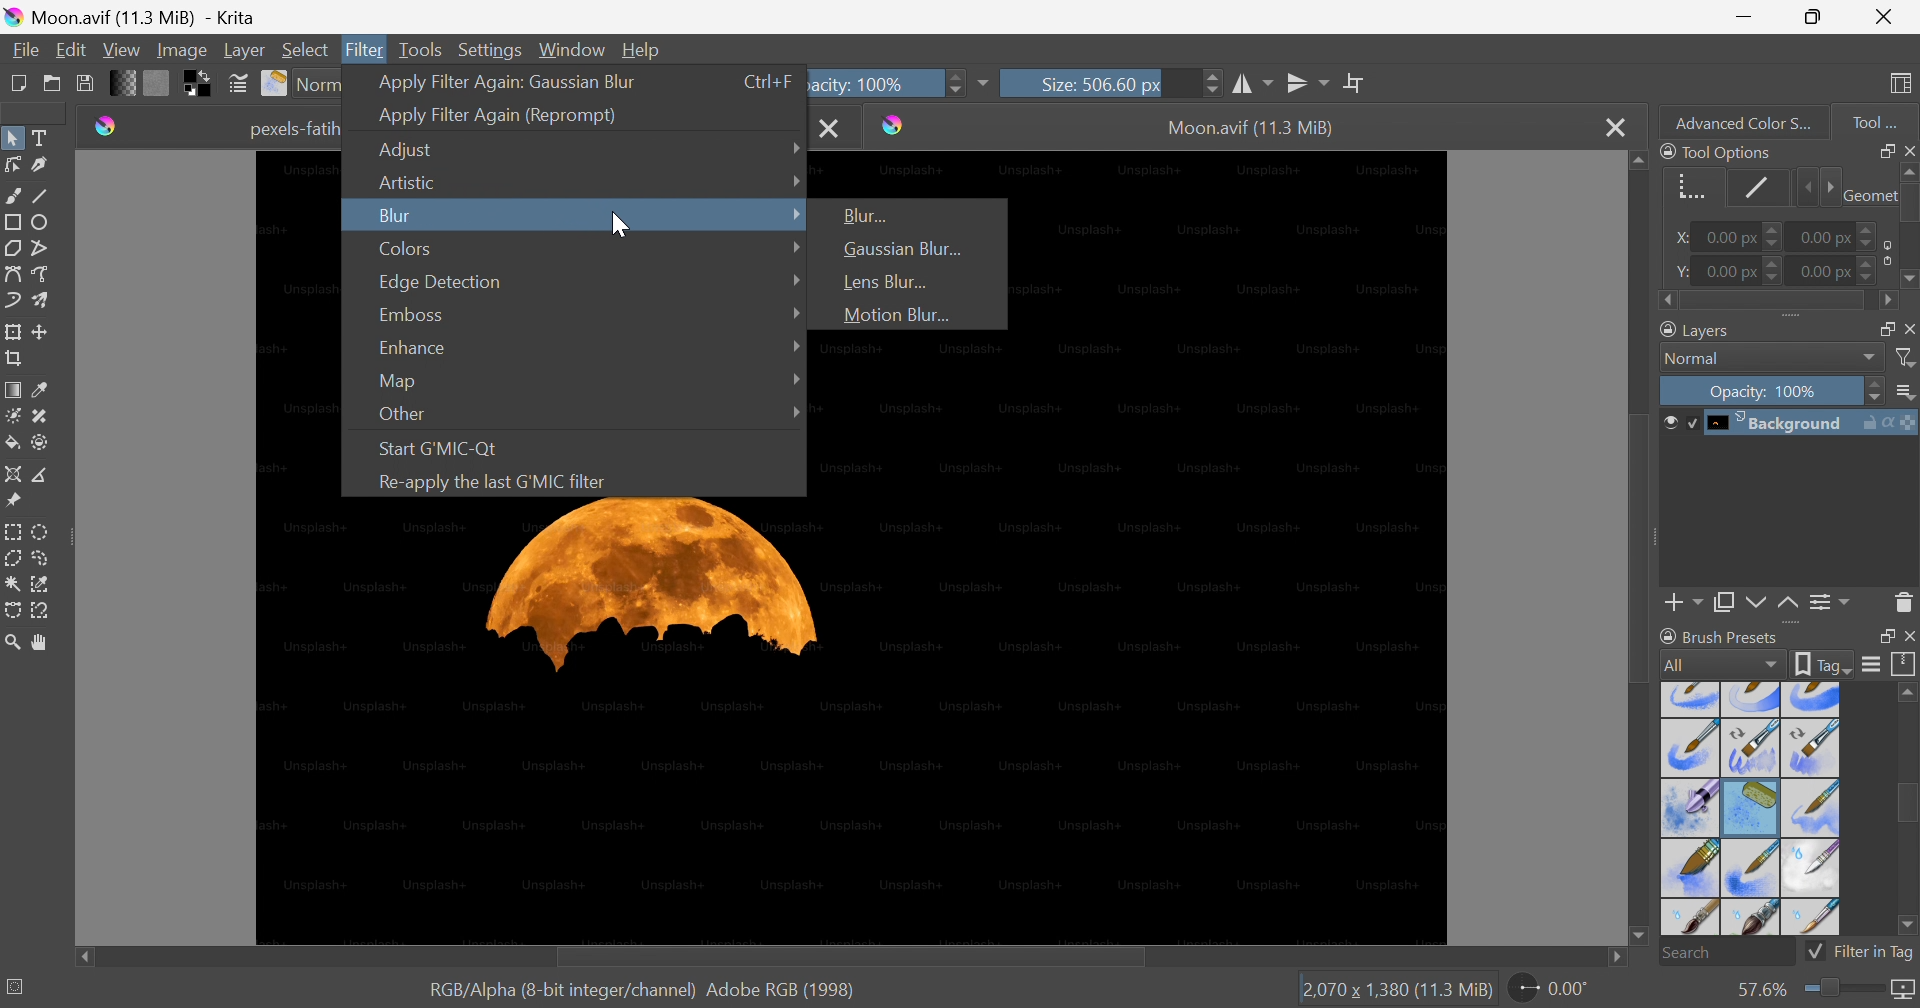  What do you see at coordinates (414, 347) in the screenshot?
I see `Enhance` at bounding box center [414, 347].